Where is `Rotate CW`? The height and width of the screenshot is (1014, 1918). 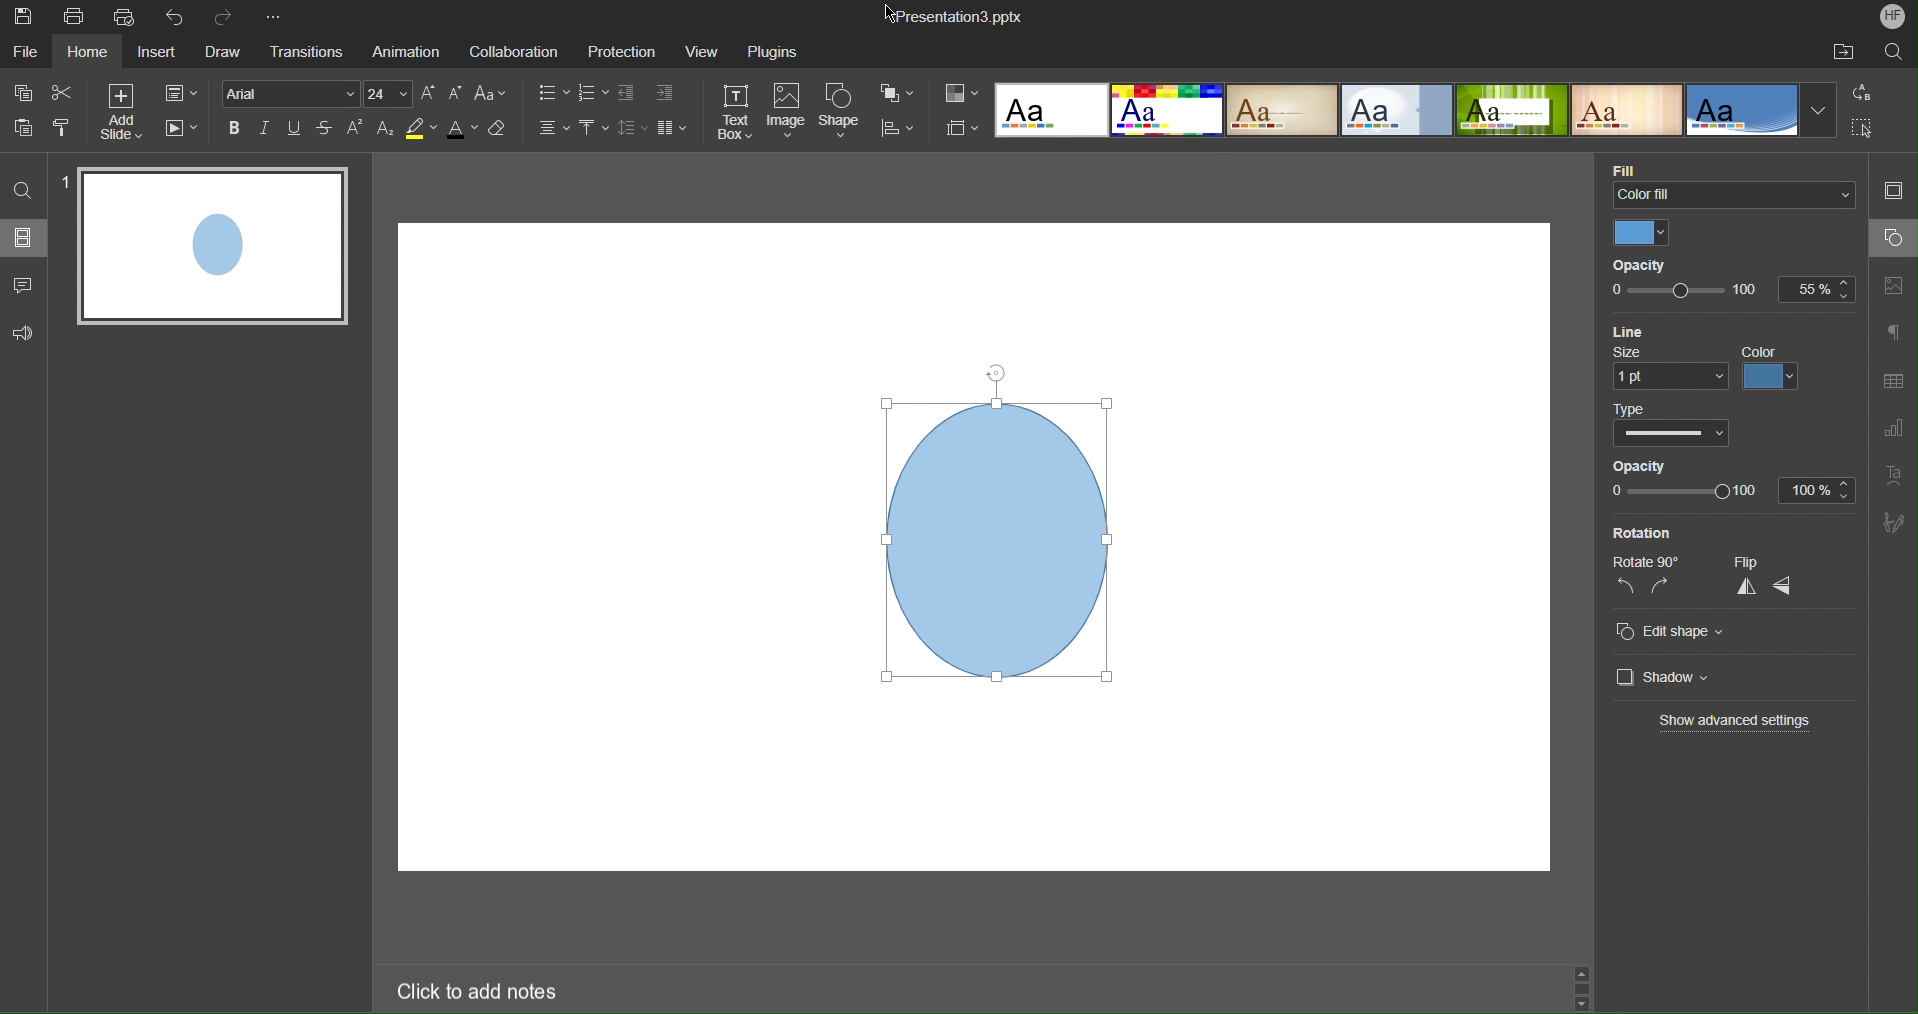 Rotate CW is located at coordinates (1661, 587).